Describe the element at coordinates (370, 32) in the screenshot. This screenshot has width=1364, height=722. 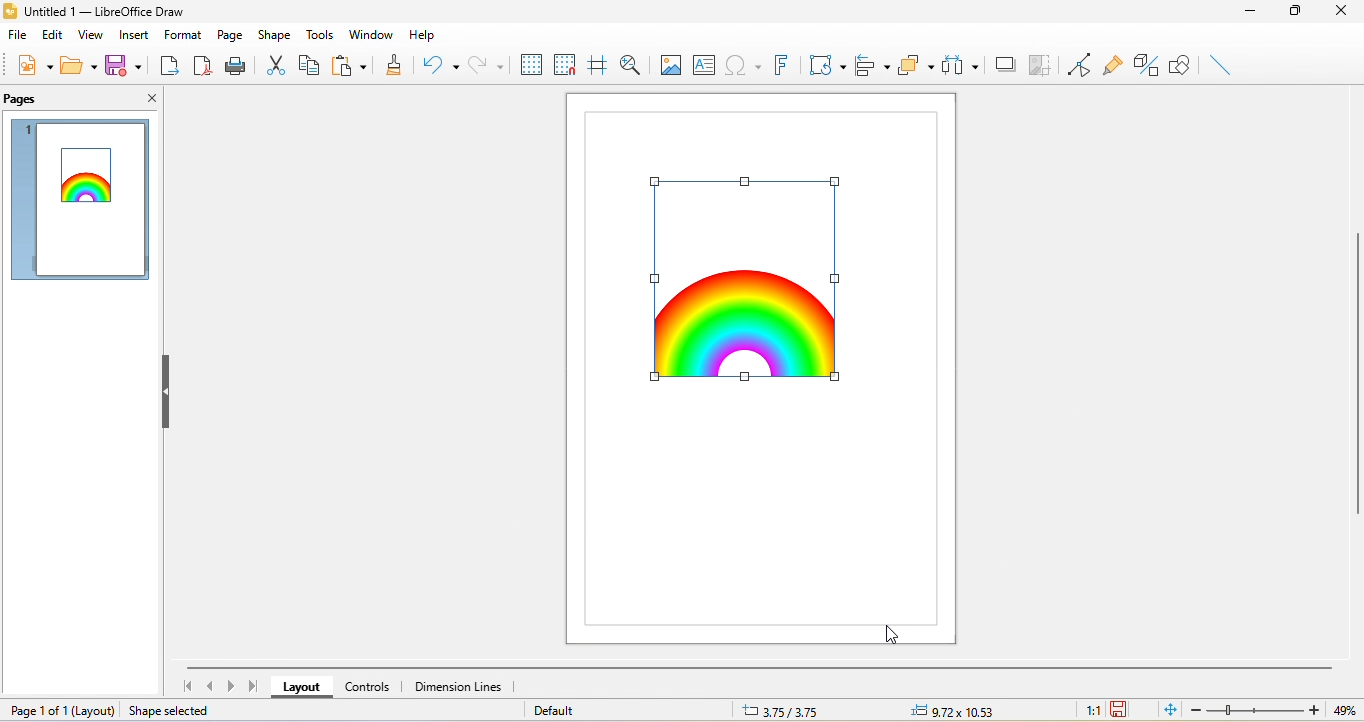
I see `window` at that location.